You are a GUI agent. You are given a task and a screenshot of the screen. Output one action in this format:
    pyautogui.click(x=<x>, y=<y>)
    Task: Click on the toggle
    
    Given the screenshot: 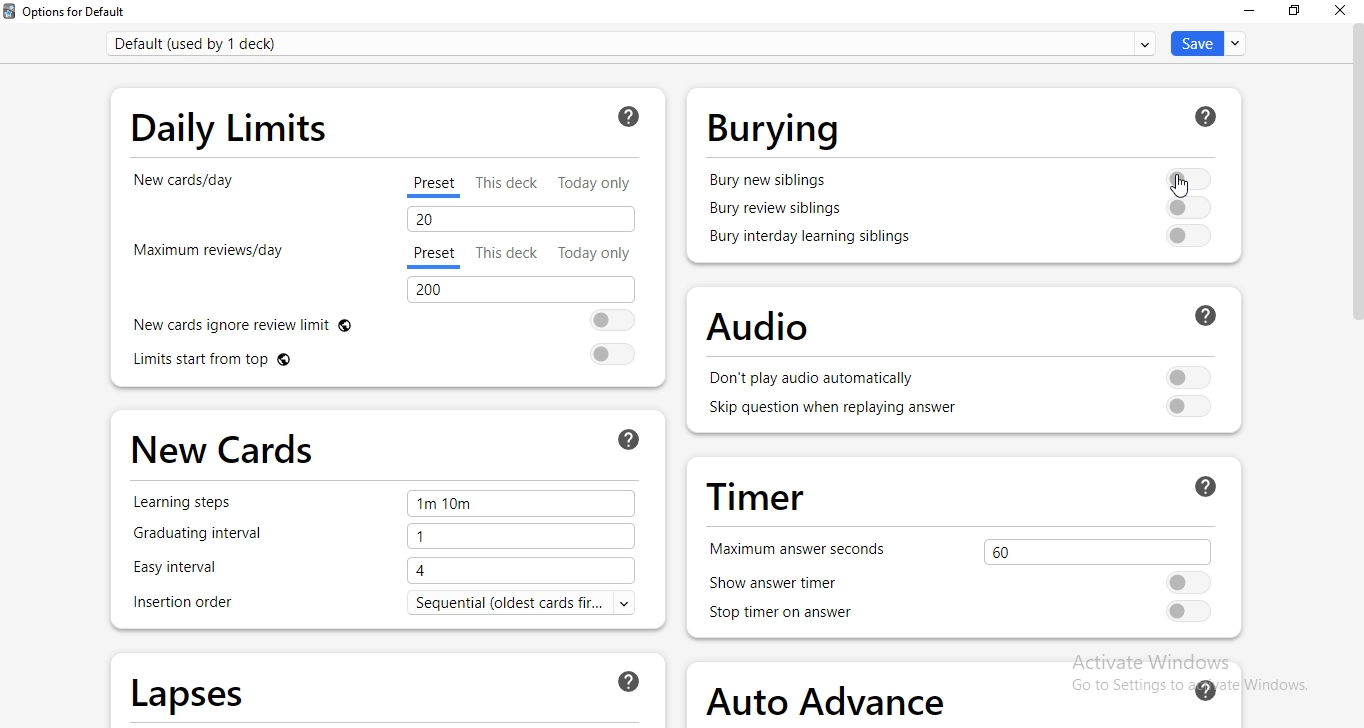 What is the action you would take?
    pyautogui.click(x=1192, y=610)
    